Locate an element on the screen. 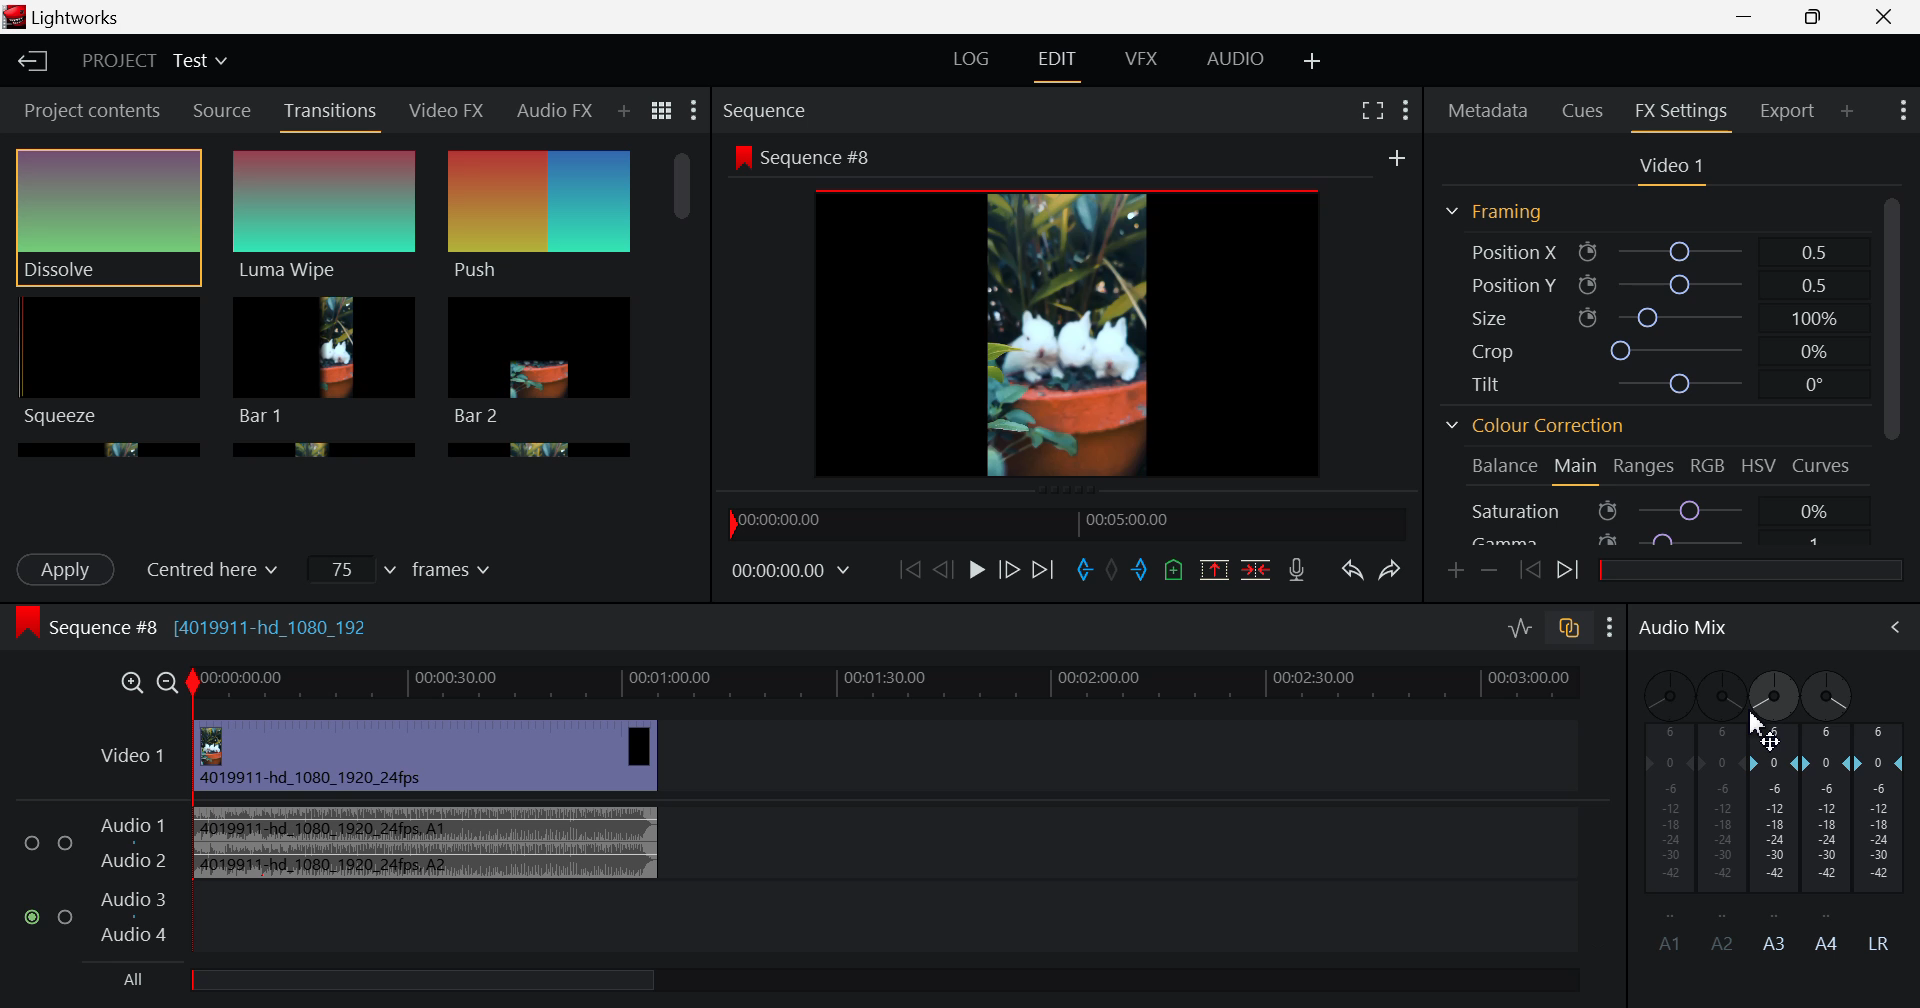 The image size is (1920, 1008). Ranges is located at coordinates (1644, 467).